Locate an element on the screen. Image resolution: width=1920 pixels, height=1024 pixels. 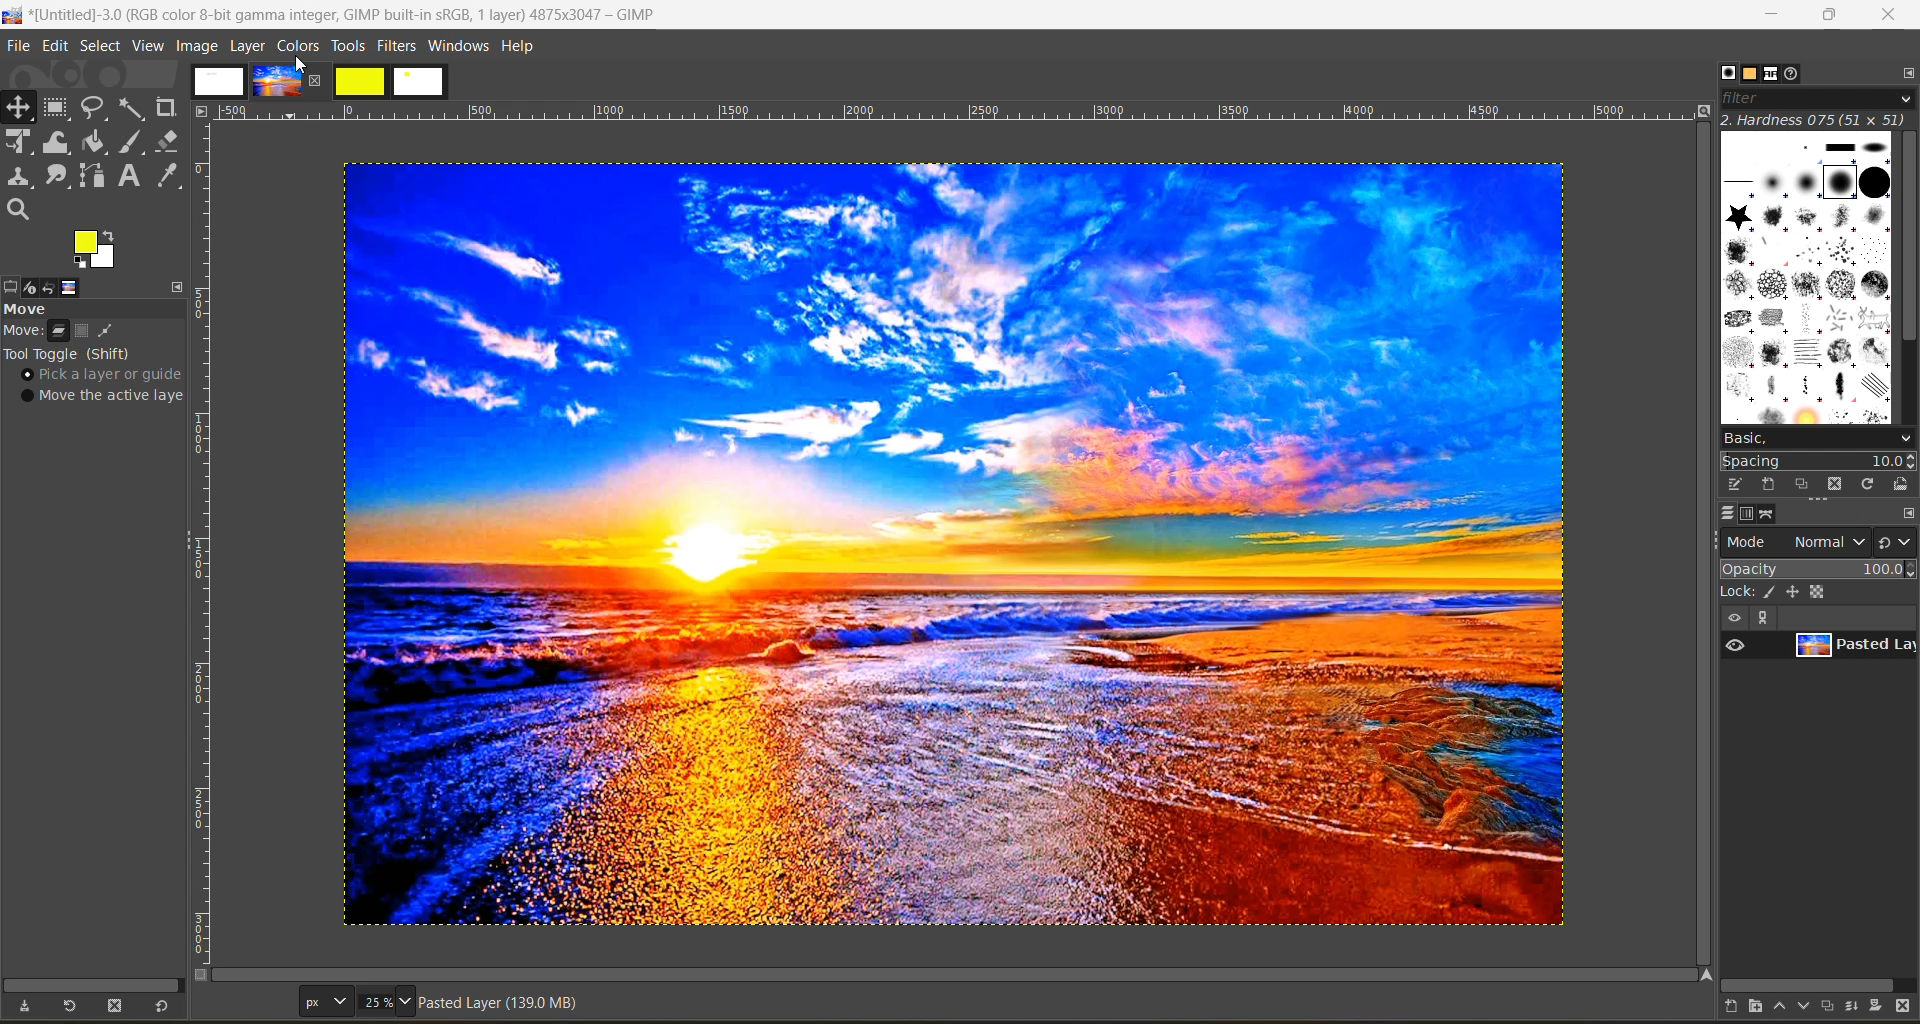
horizontal scroll bar is located at coordinates (88, 985).